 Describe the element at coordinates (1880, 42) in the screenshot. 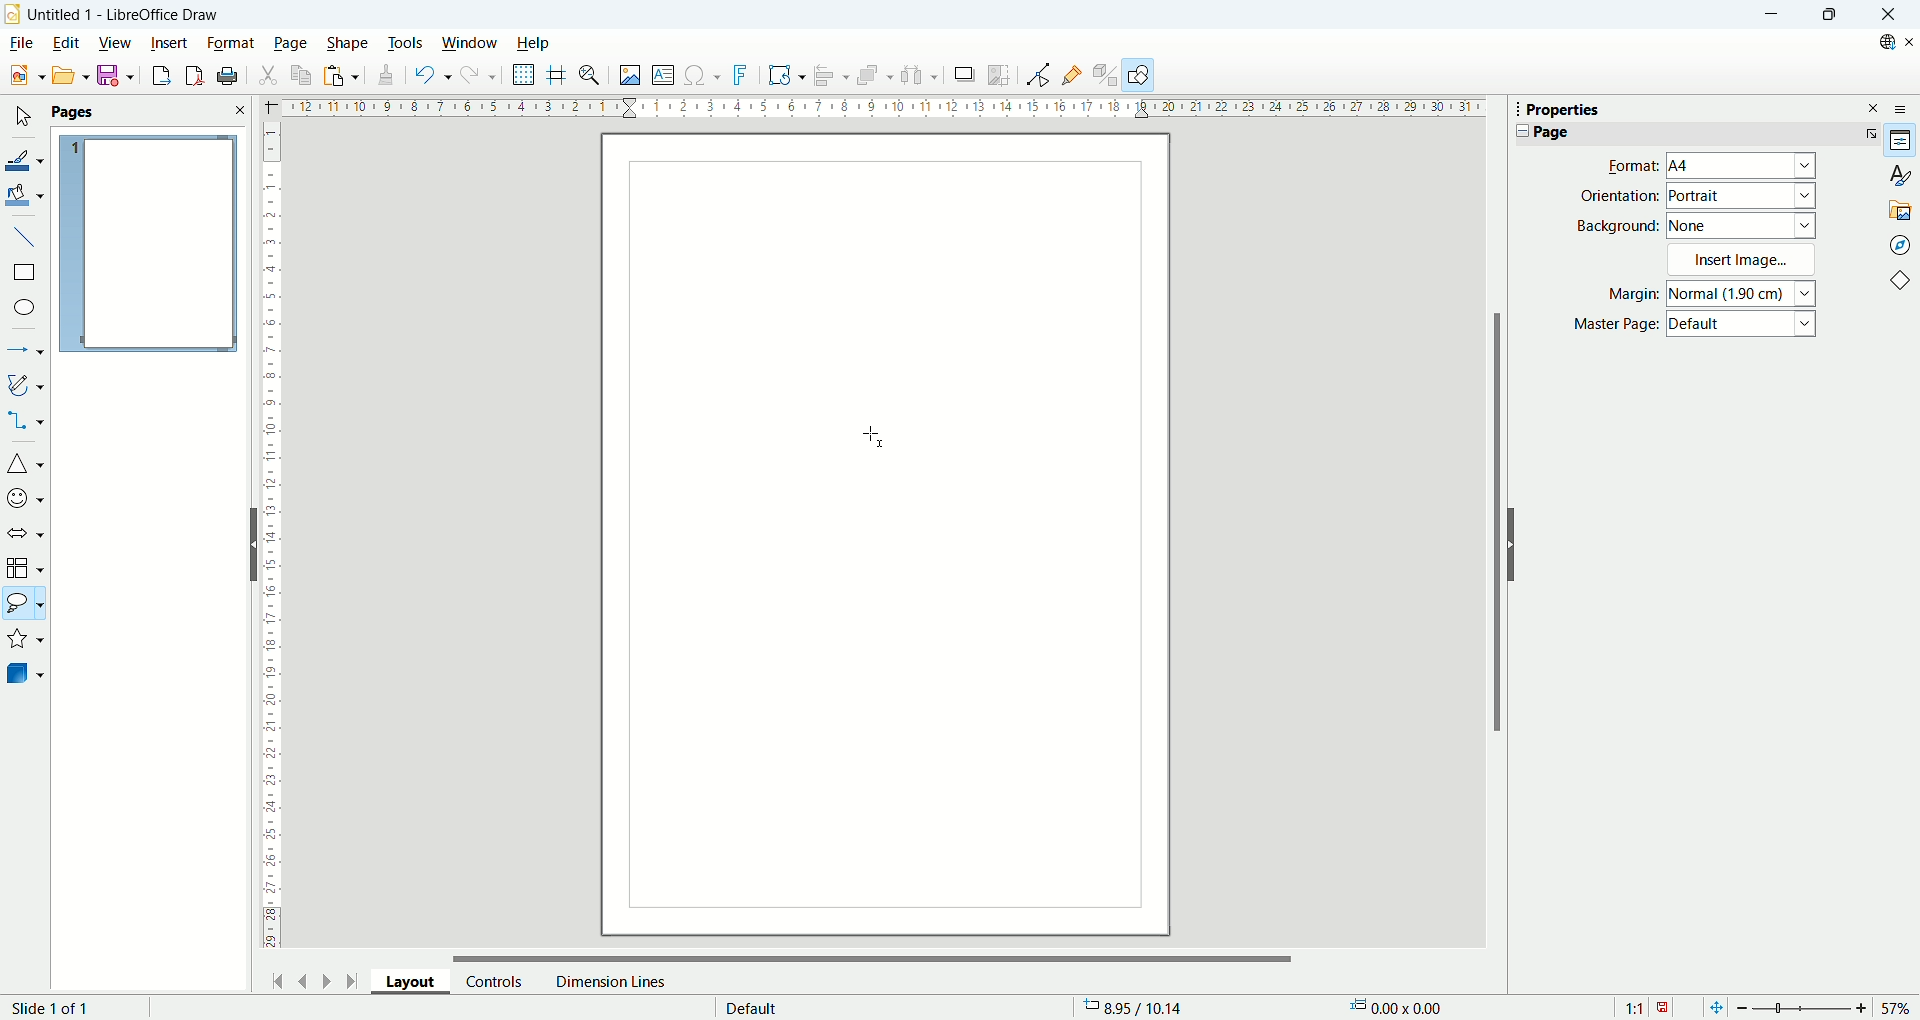

I see `Search on web` at that location.